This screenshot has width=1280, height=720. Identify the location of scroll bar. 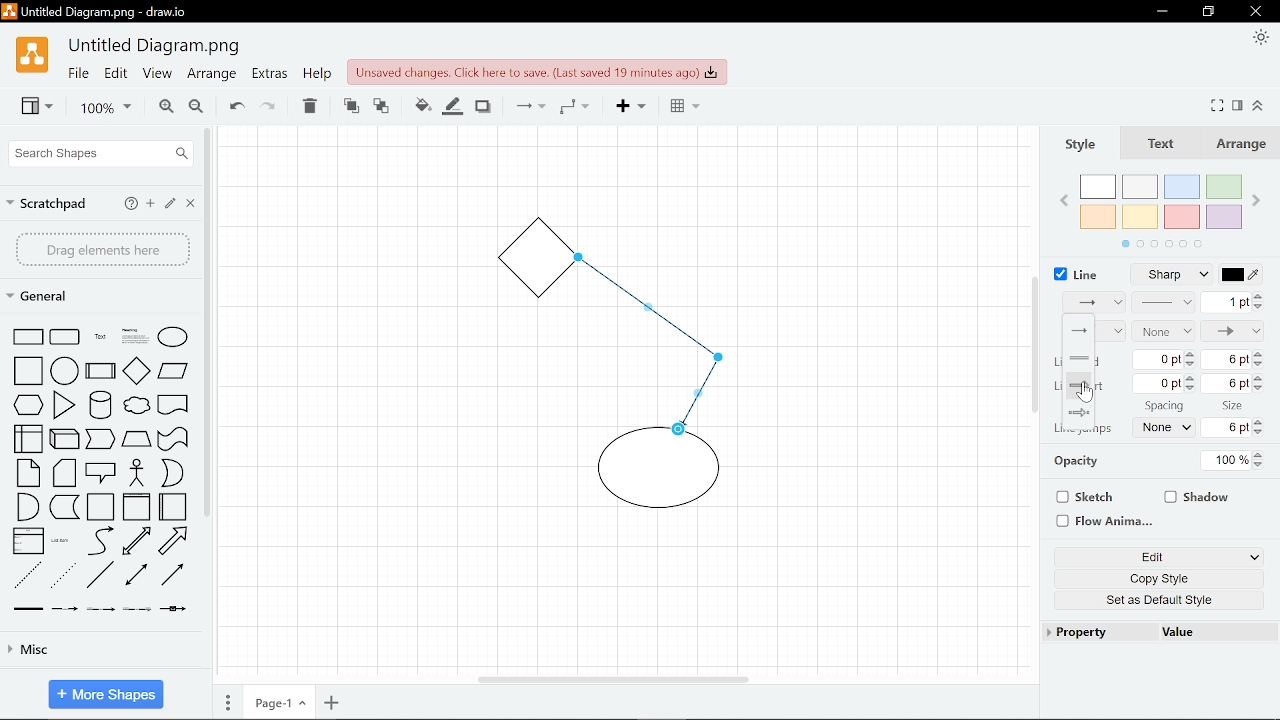
(205, 322).